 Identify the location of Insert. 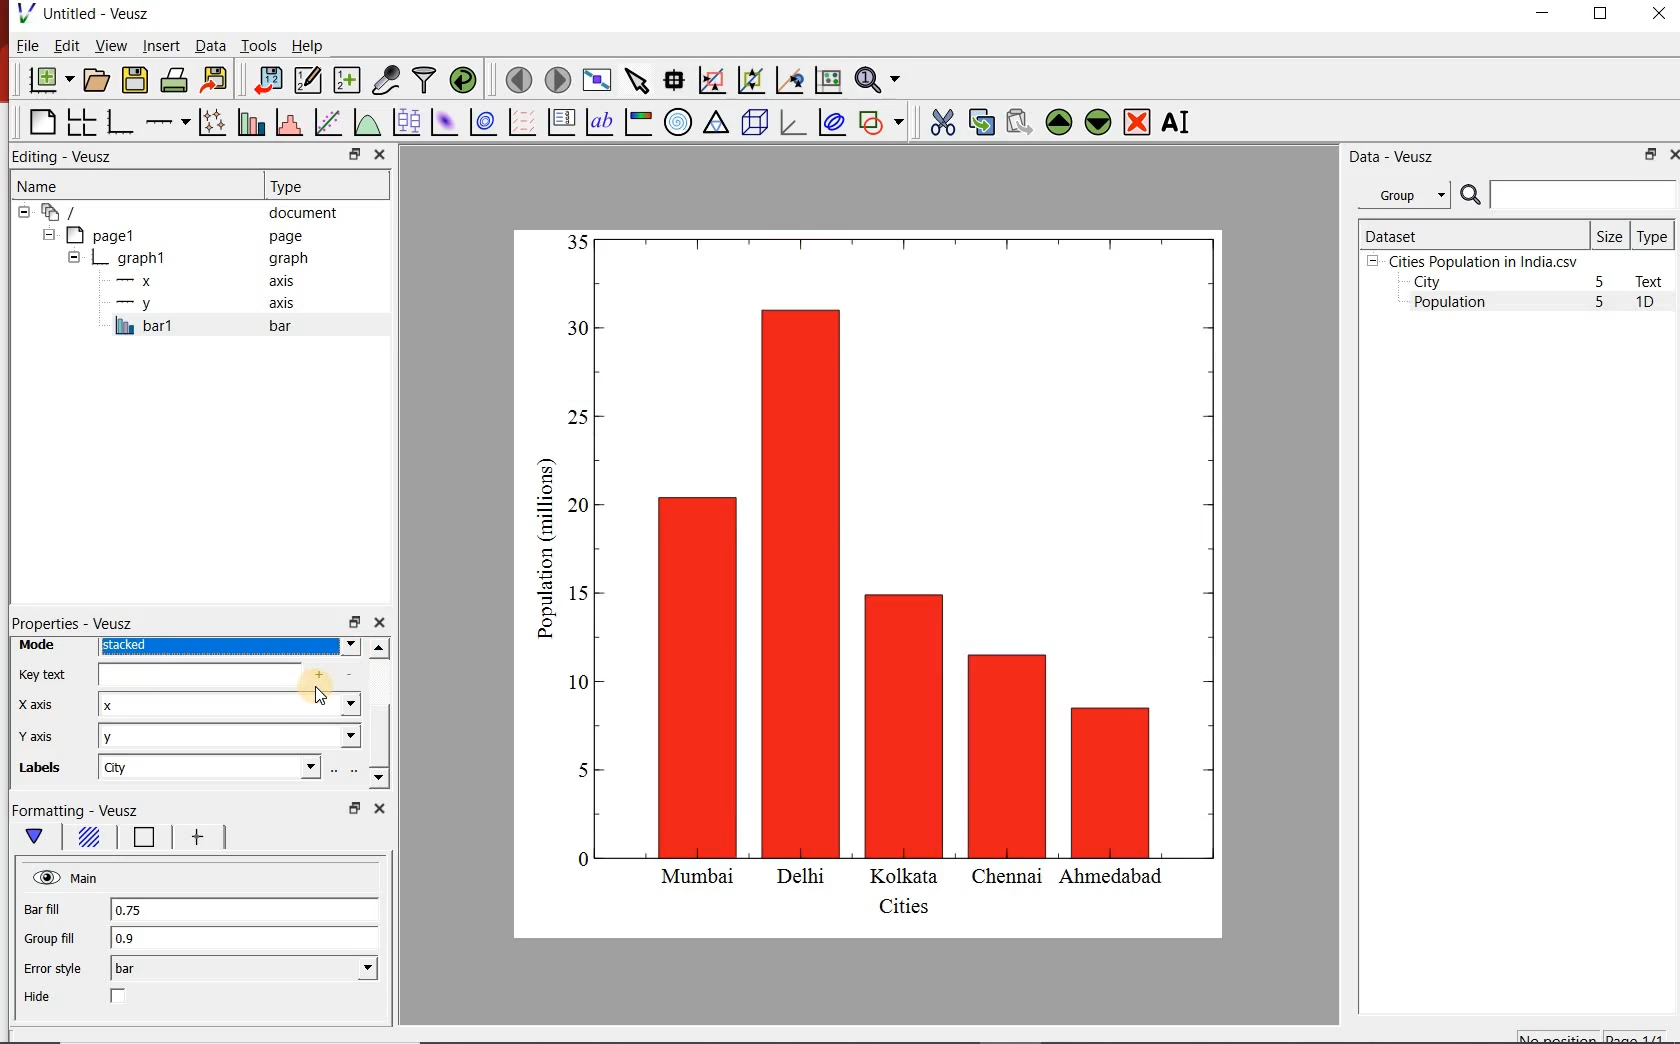
(160, 47).